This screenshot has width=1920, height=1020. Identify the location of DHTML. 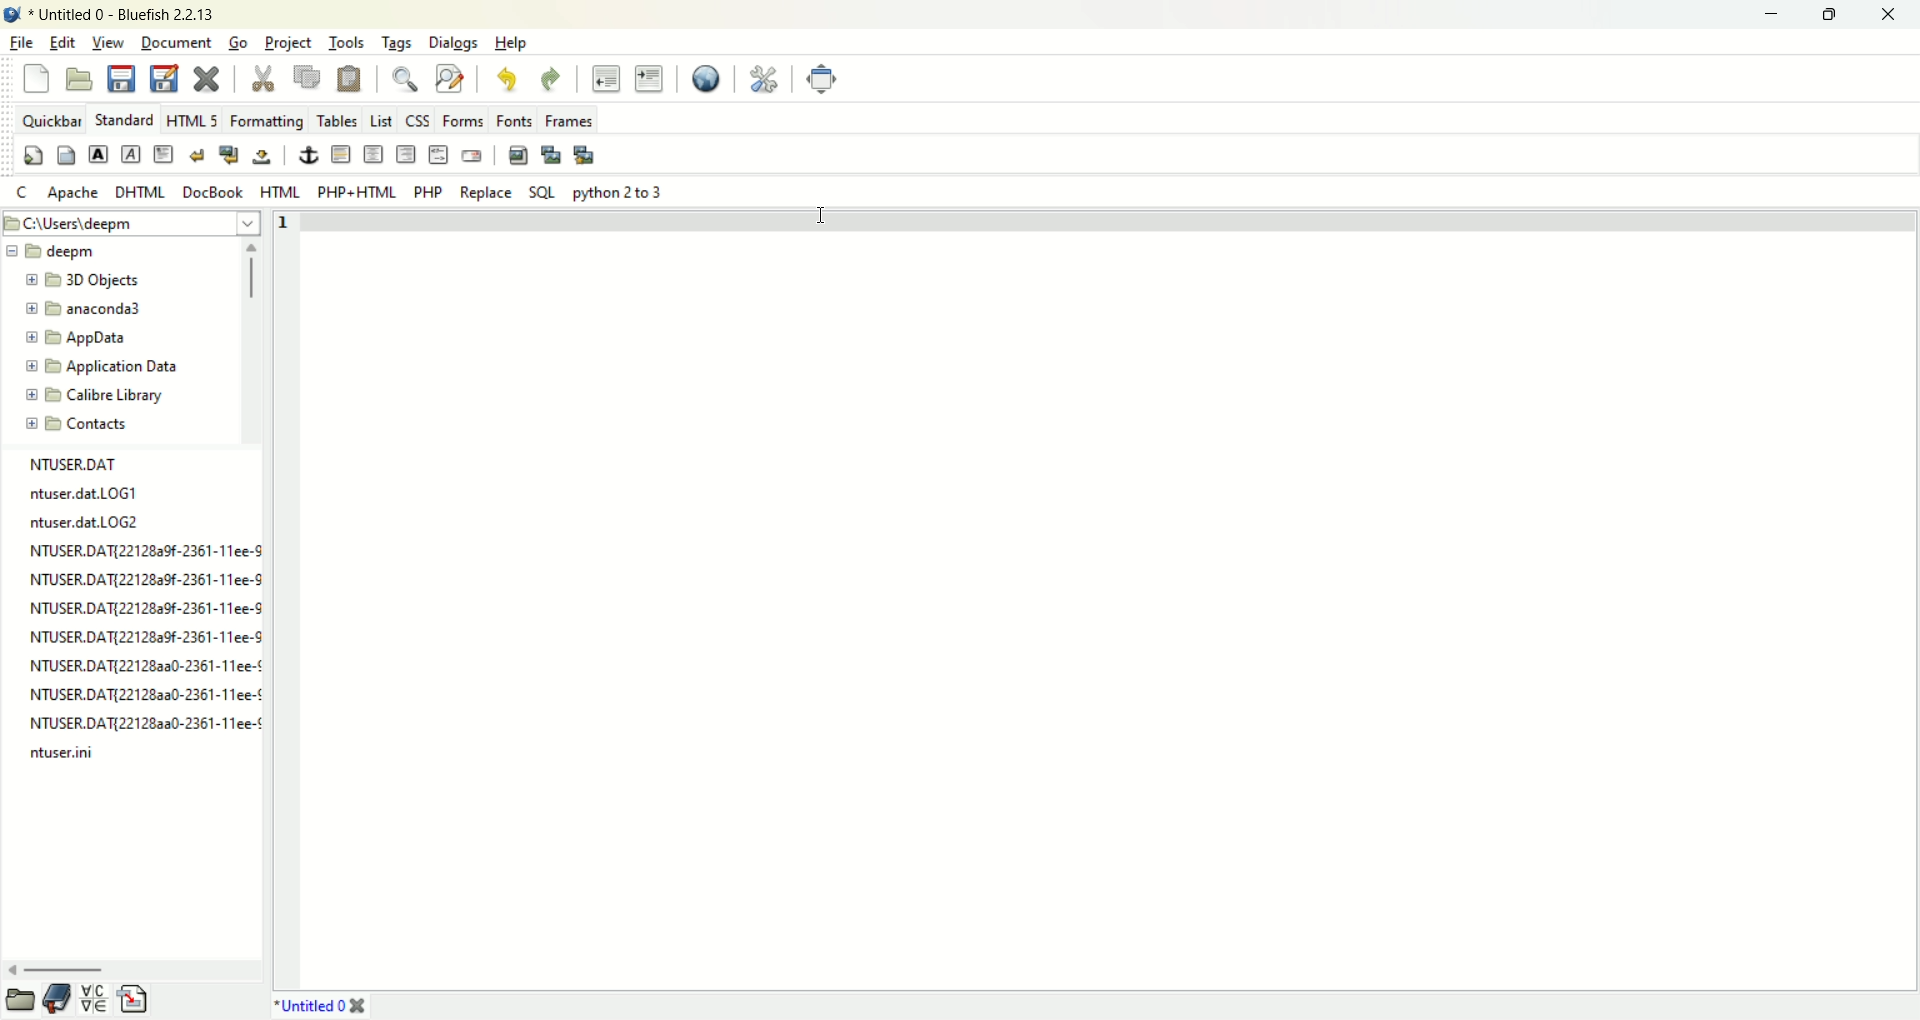
(139, 192).